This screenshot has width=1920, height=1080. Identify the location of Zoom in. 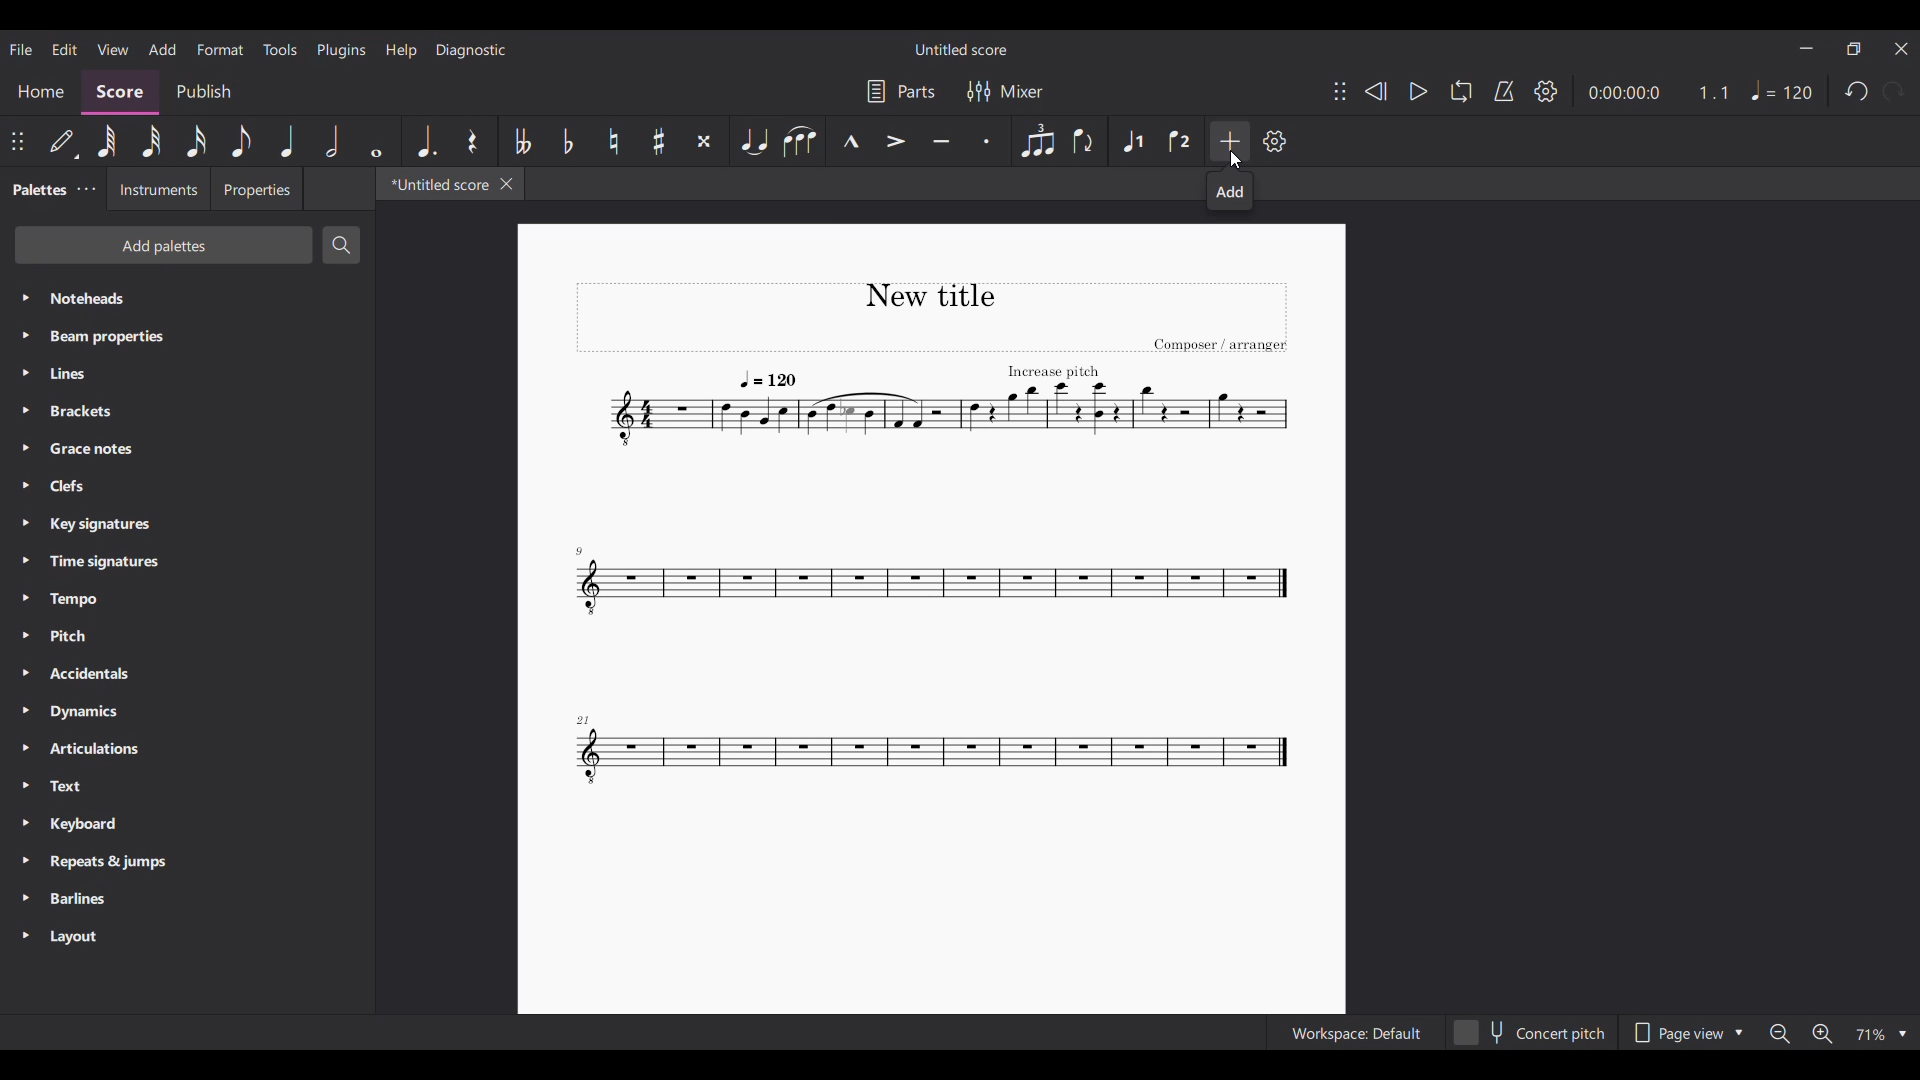
(1822, 1033).